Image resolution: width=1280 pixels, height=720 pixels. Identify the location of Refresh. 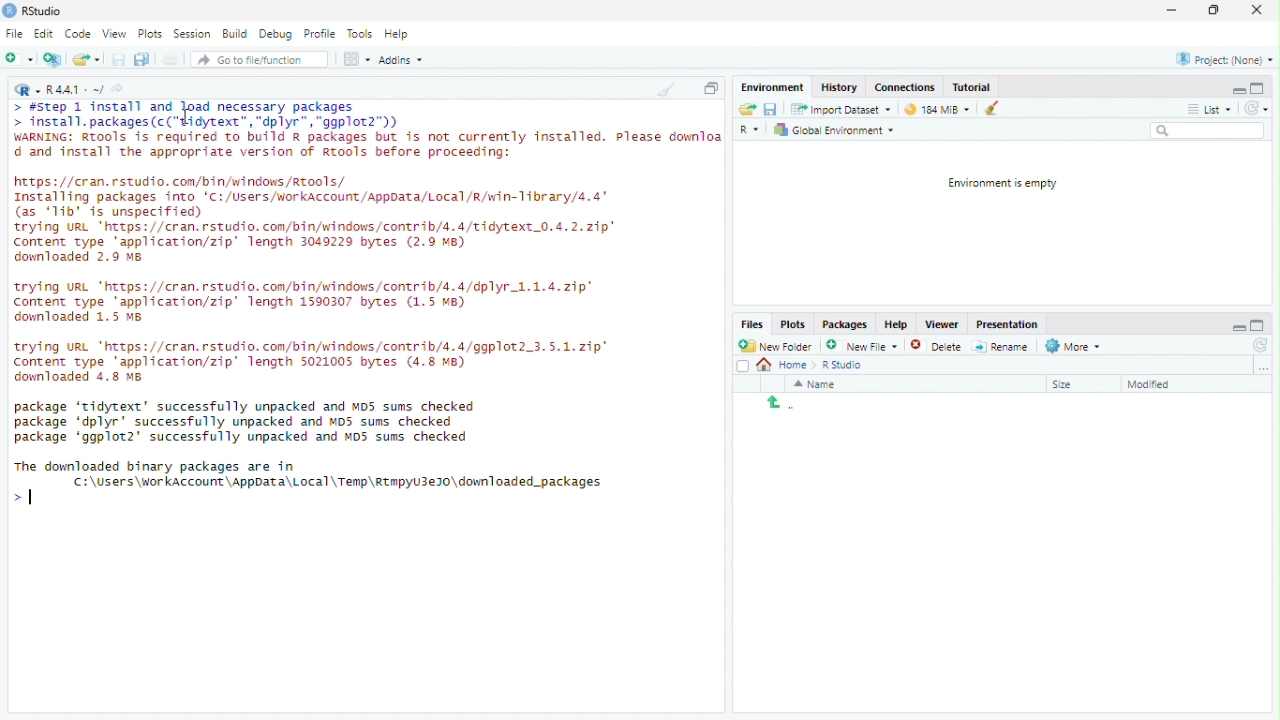
(1258, 345).